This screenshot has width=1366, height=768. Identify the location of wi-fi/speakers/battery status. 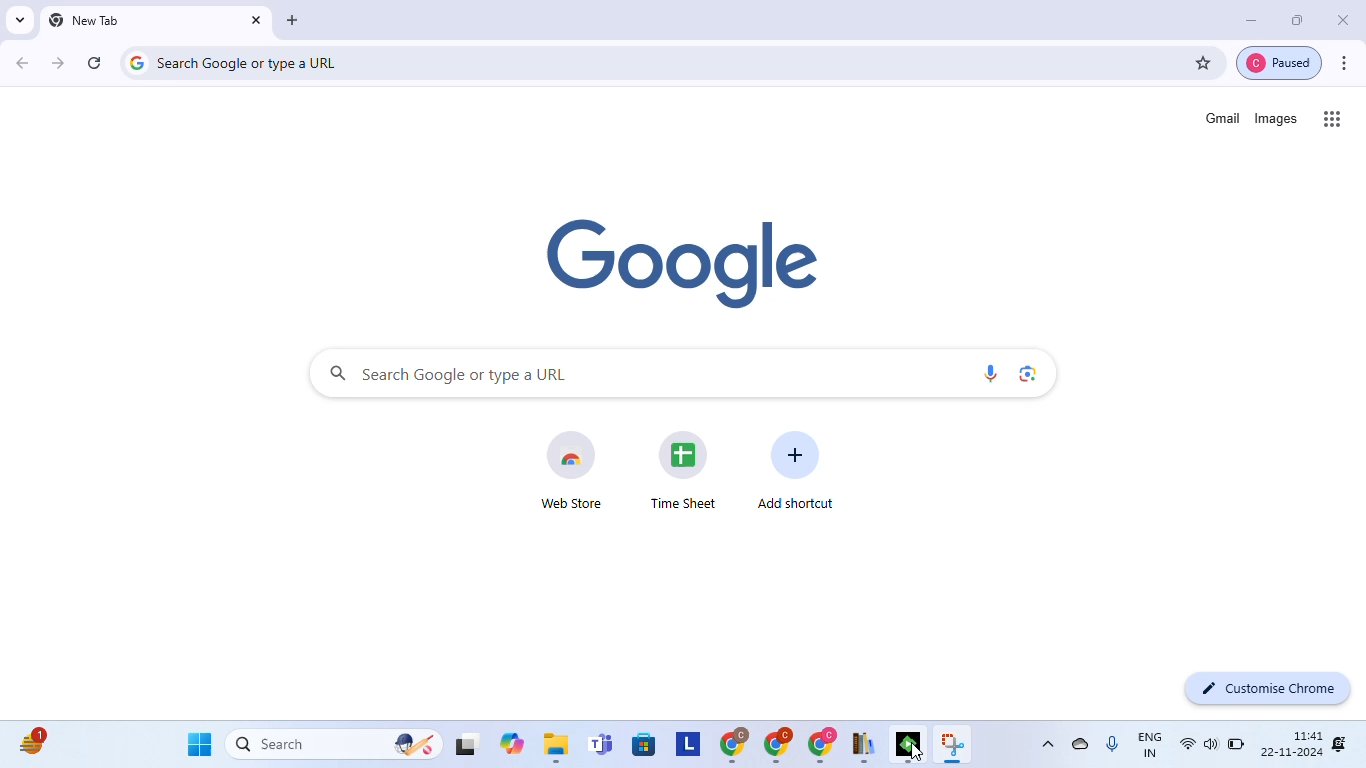
(1211, 745).